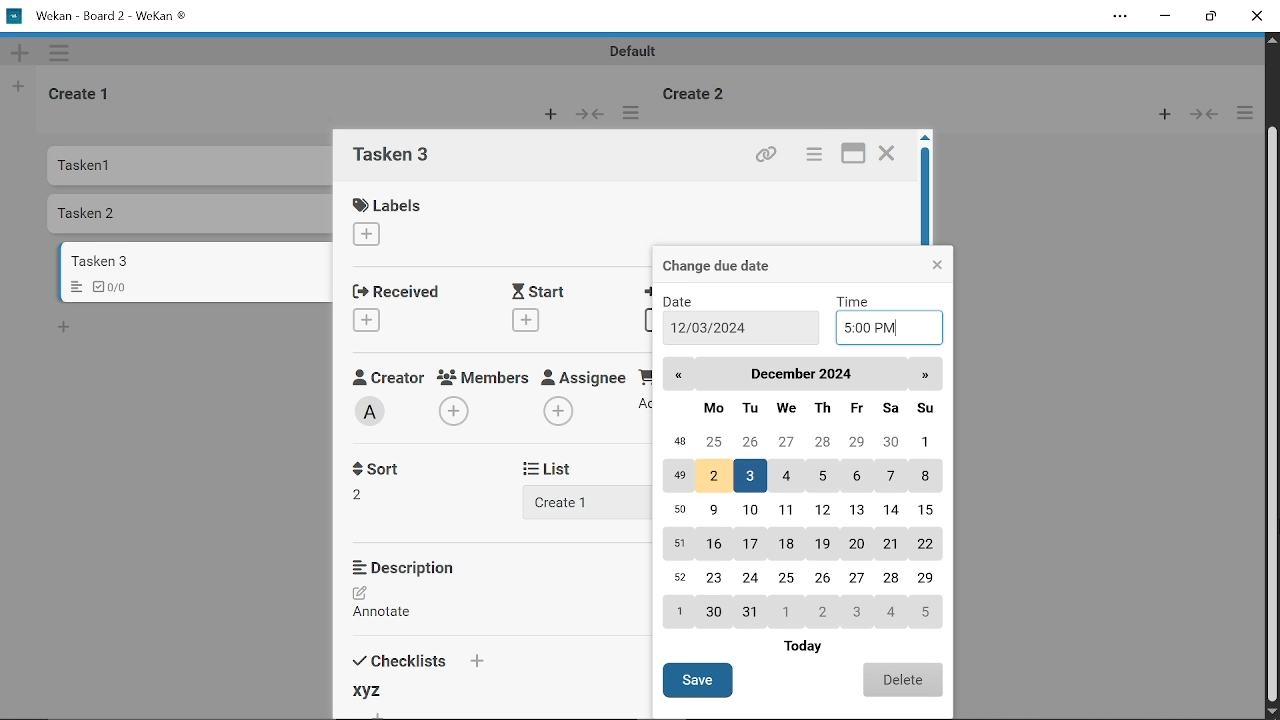  What do you see at coordinates (550, 115) in the screenshot?
I see `New` at bounding box center [550, 115].